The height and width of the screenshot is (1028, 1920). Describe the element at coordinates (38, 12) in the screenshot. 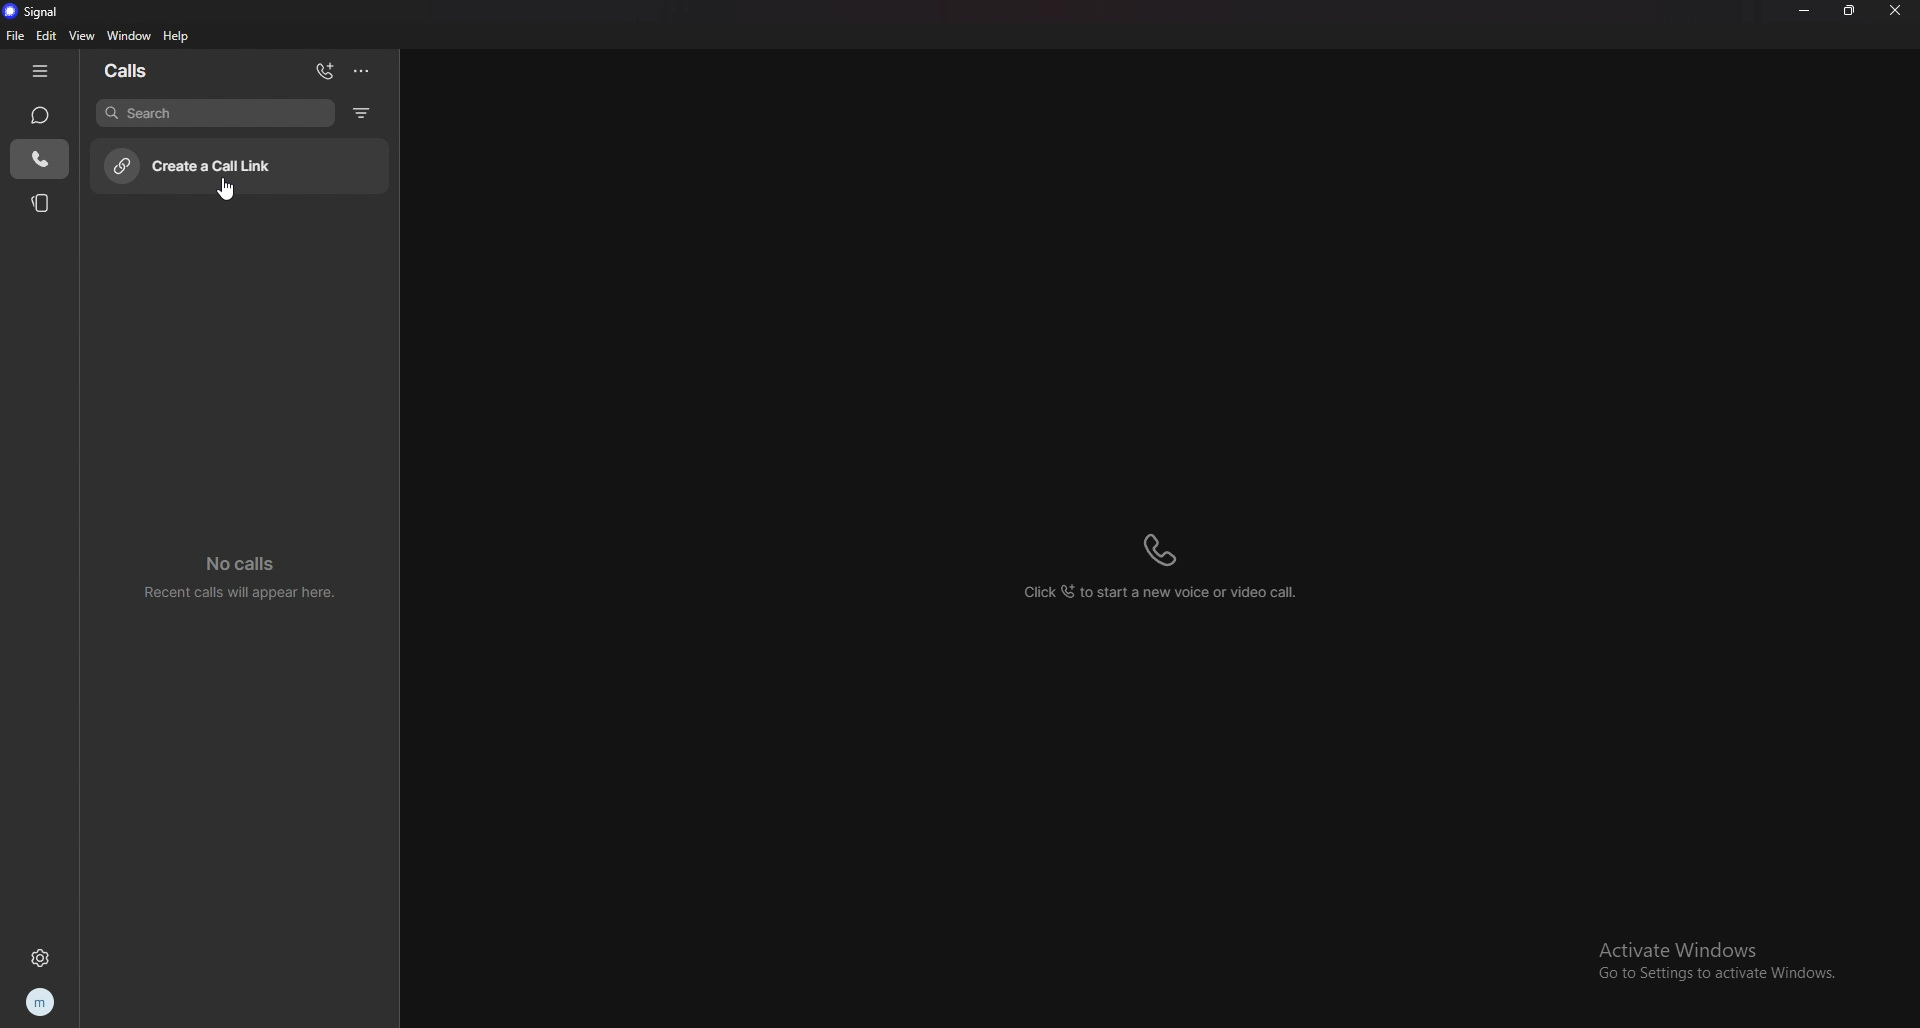

I see `signal` at that location.